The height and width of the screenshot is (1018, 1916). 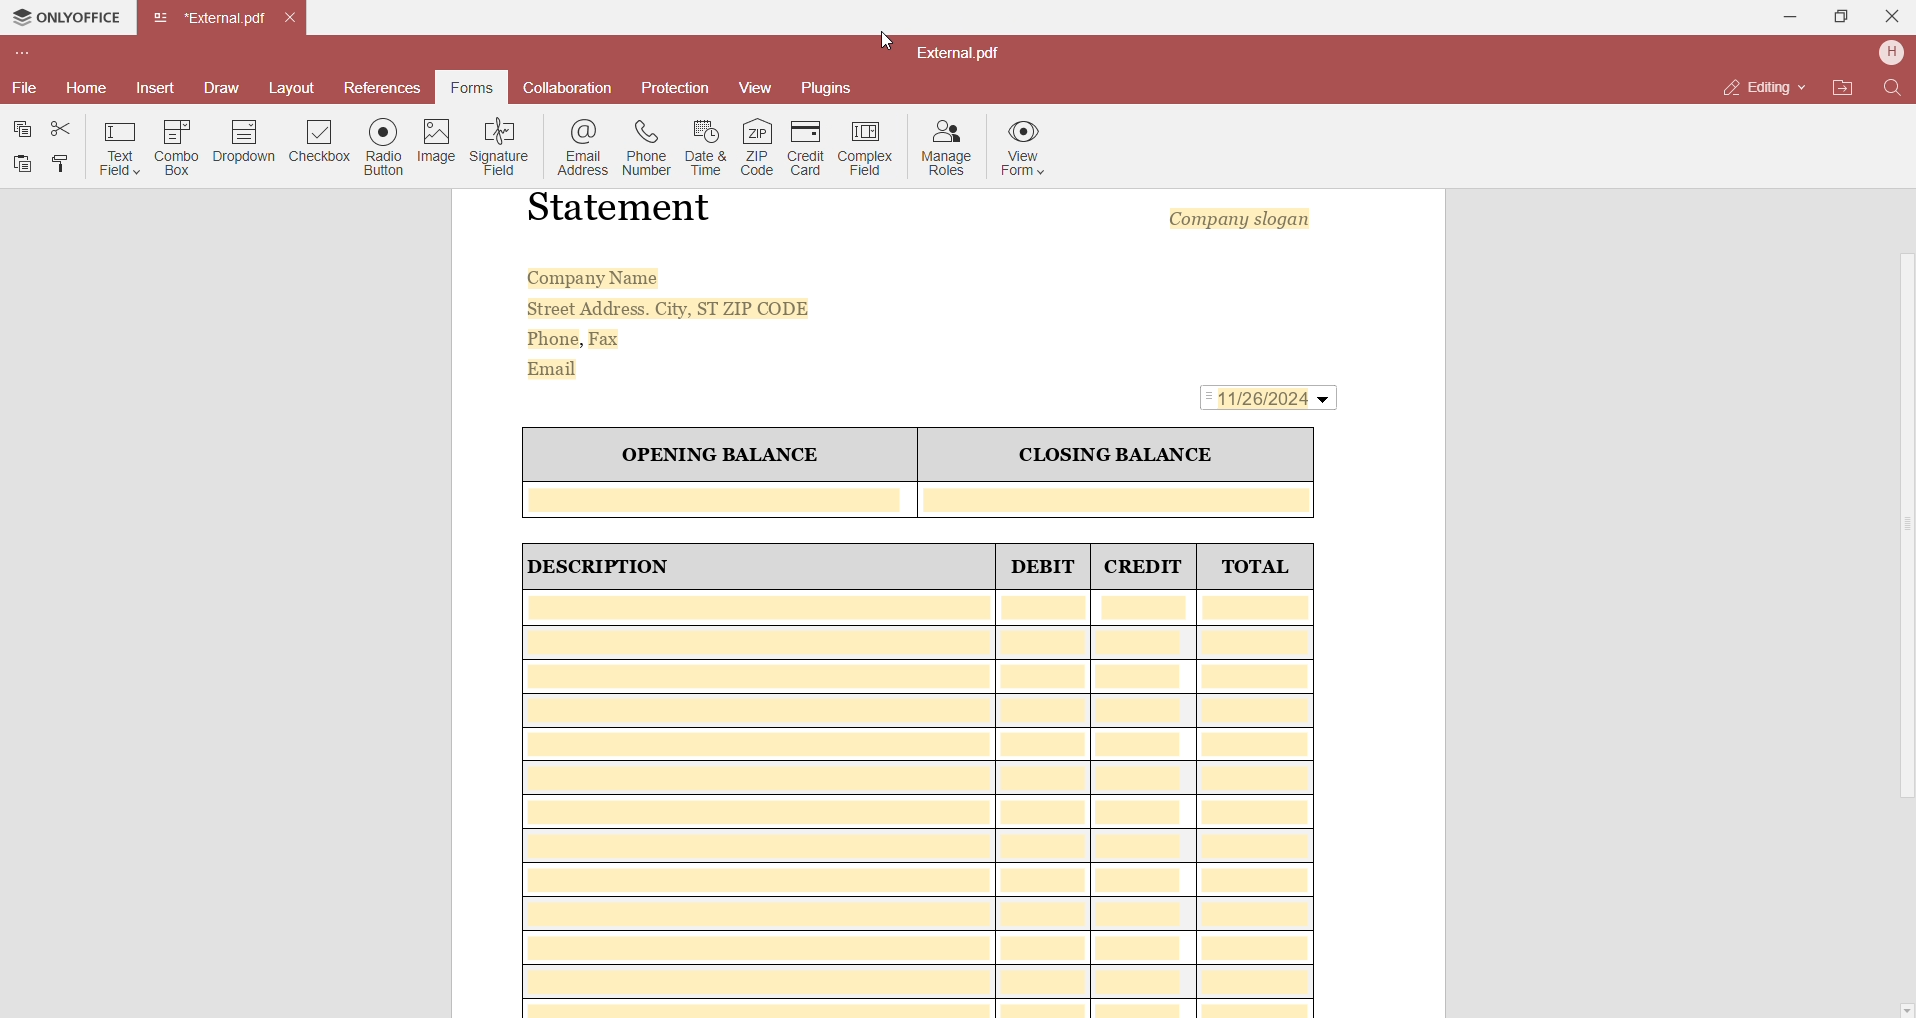 I want to click on Find, so click(x=1894, y=89).